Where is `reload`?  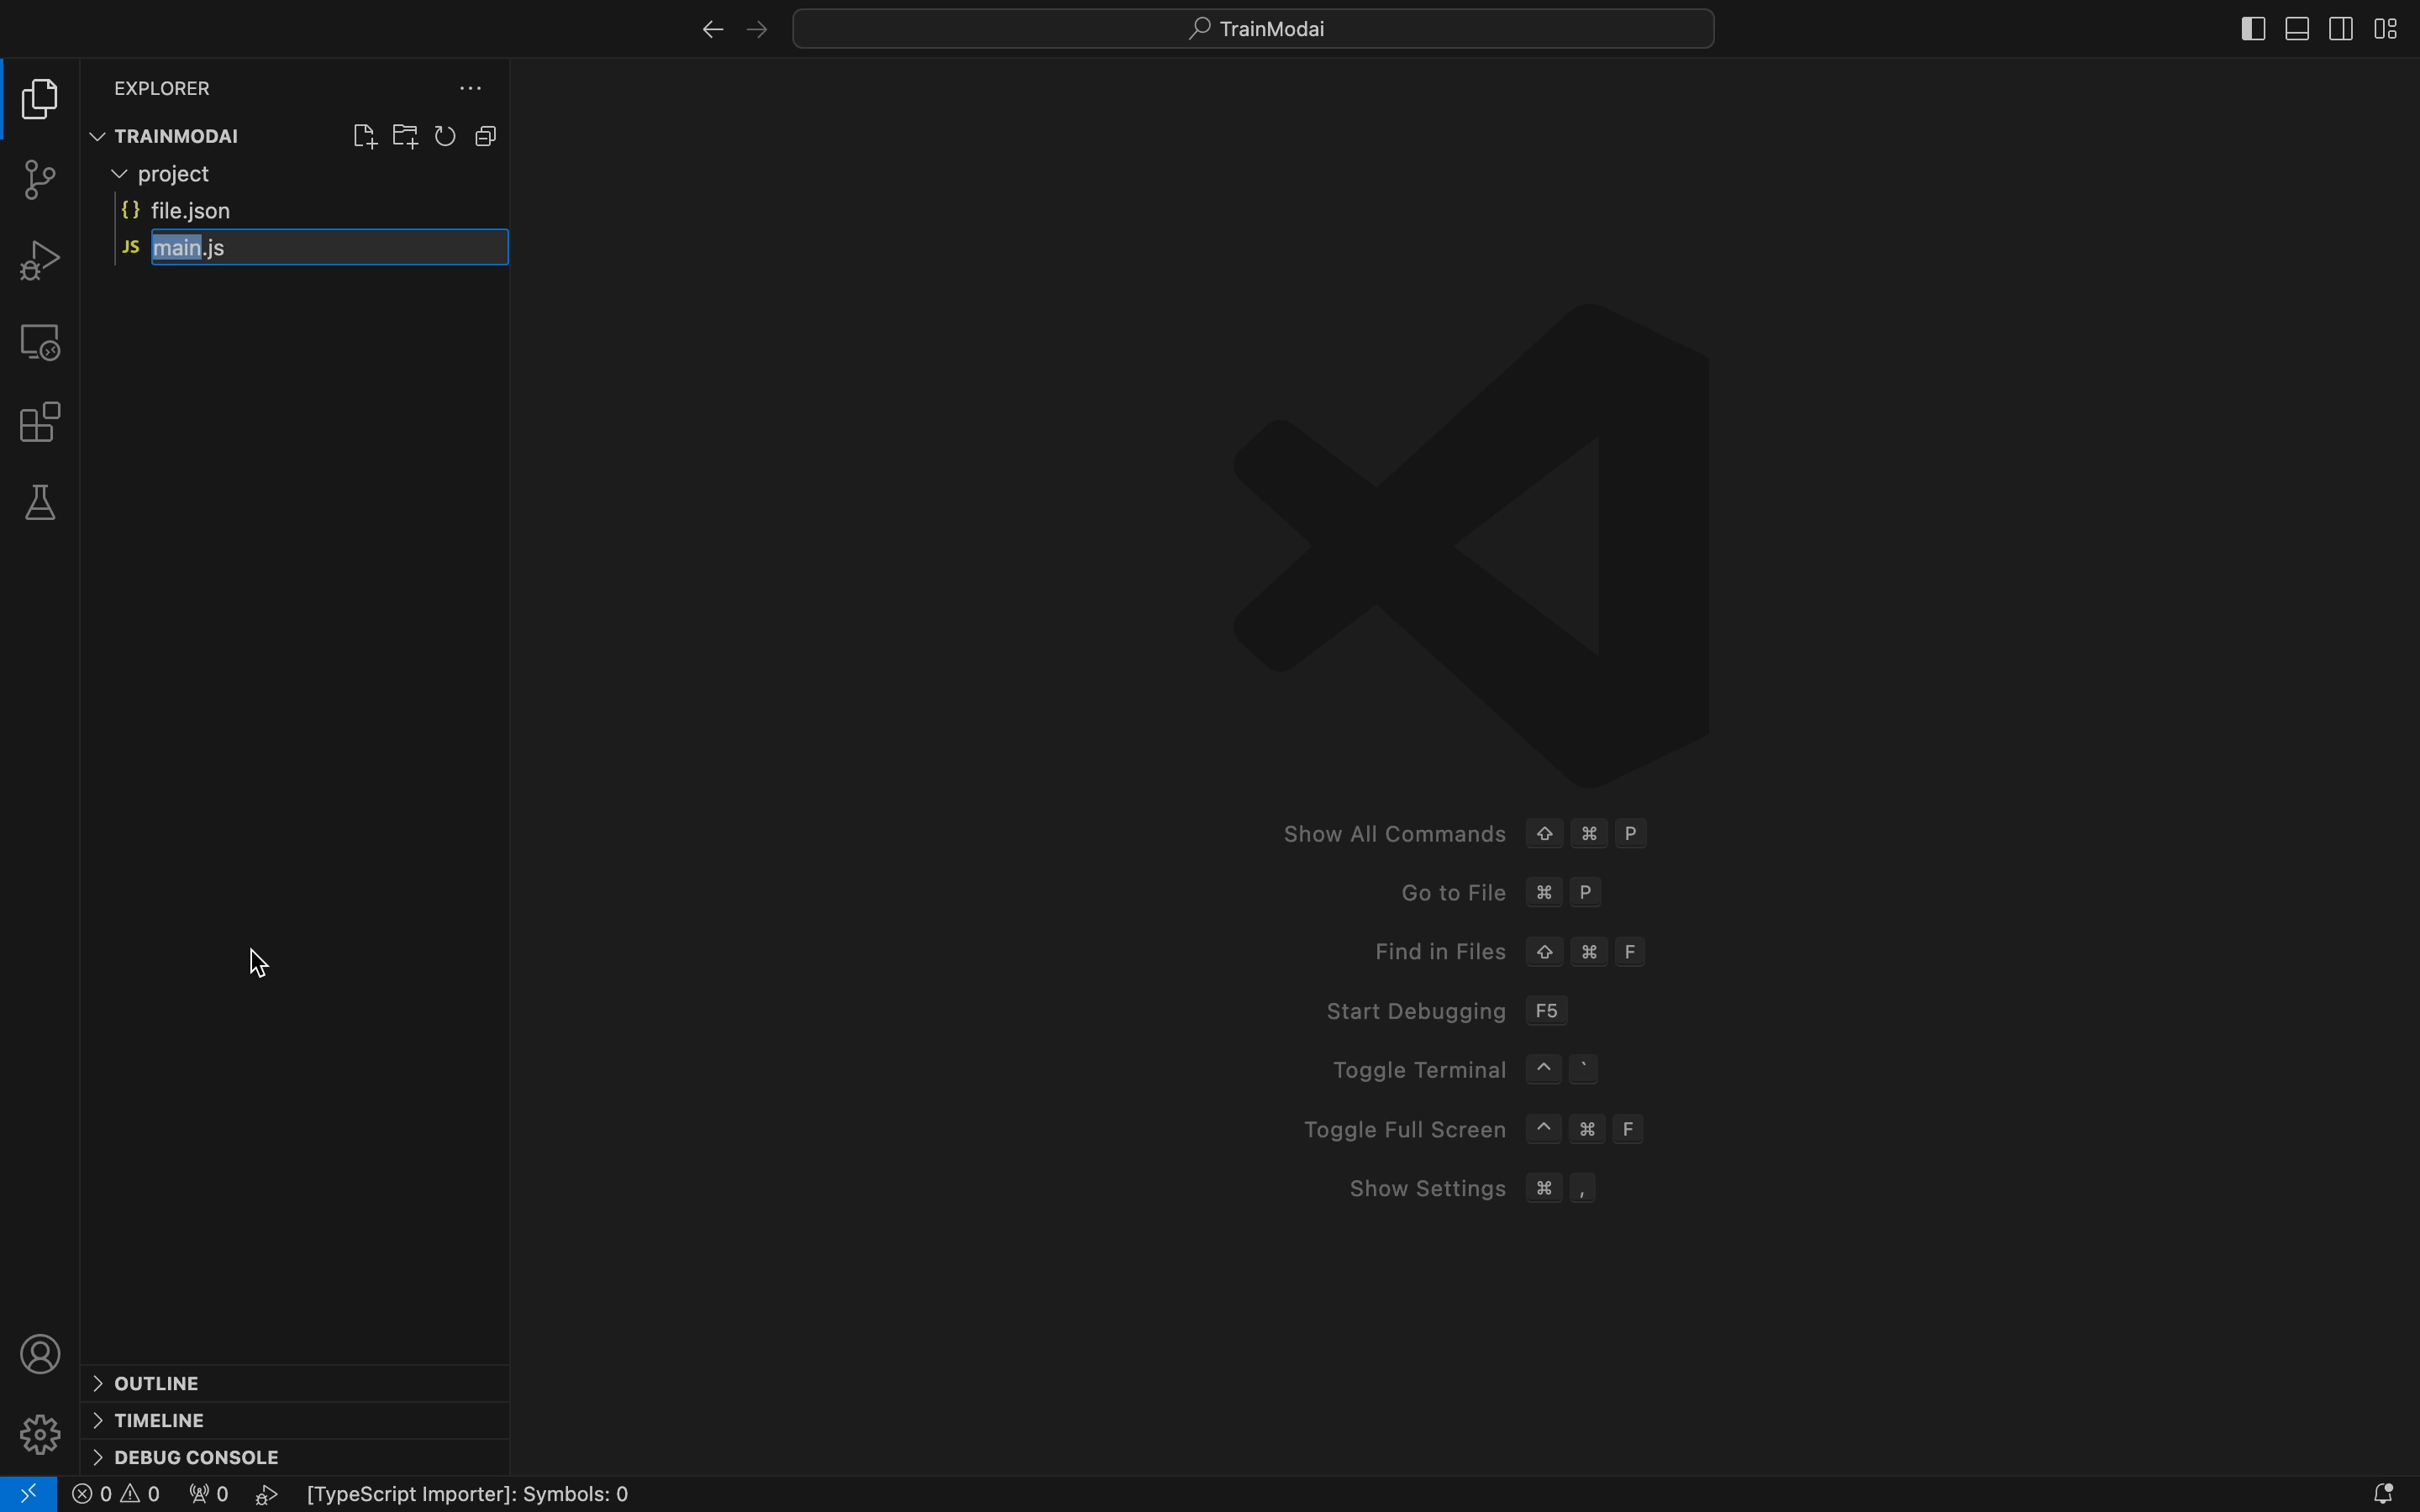
reload is located at coordinates (448, 135).